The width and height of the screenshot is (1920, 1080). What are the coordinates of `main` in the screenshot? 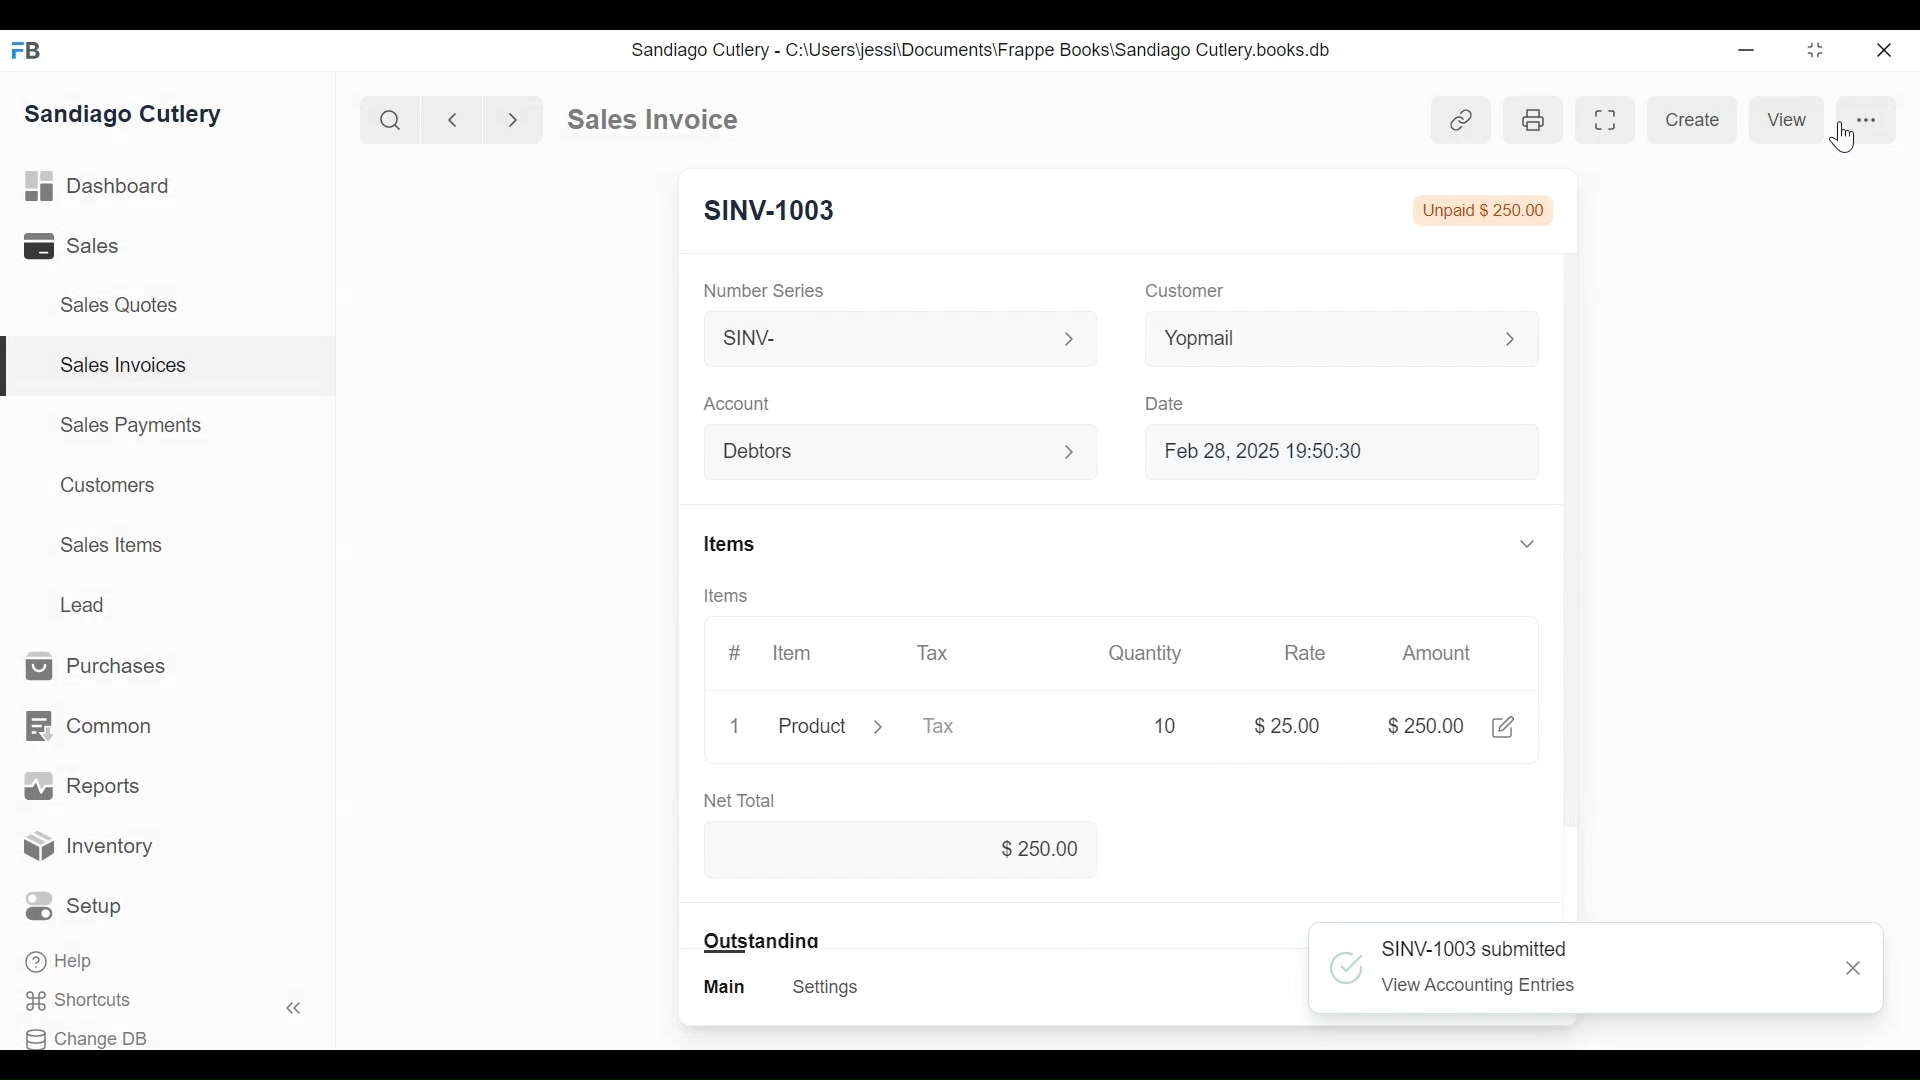 It's located at (727, 987).